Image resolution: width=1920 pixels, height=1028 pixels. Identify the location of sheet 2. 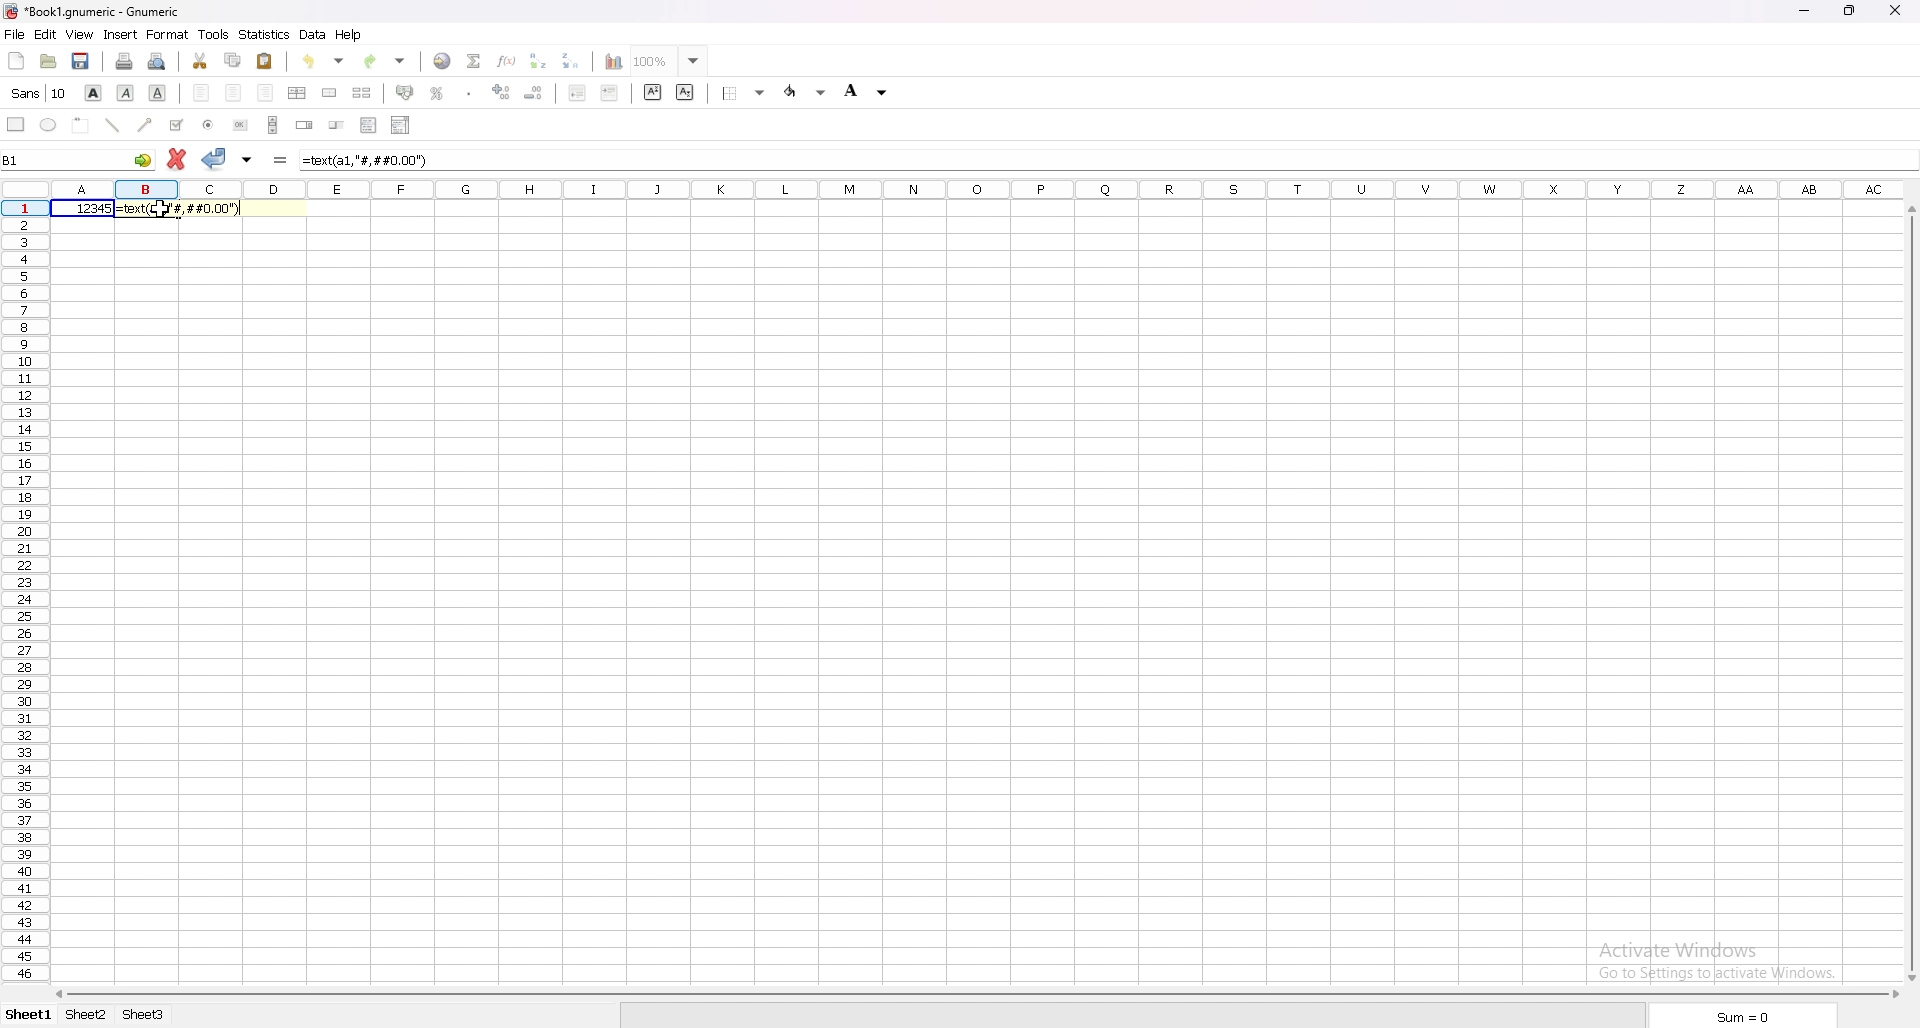
(84, 1016).